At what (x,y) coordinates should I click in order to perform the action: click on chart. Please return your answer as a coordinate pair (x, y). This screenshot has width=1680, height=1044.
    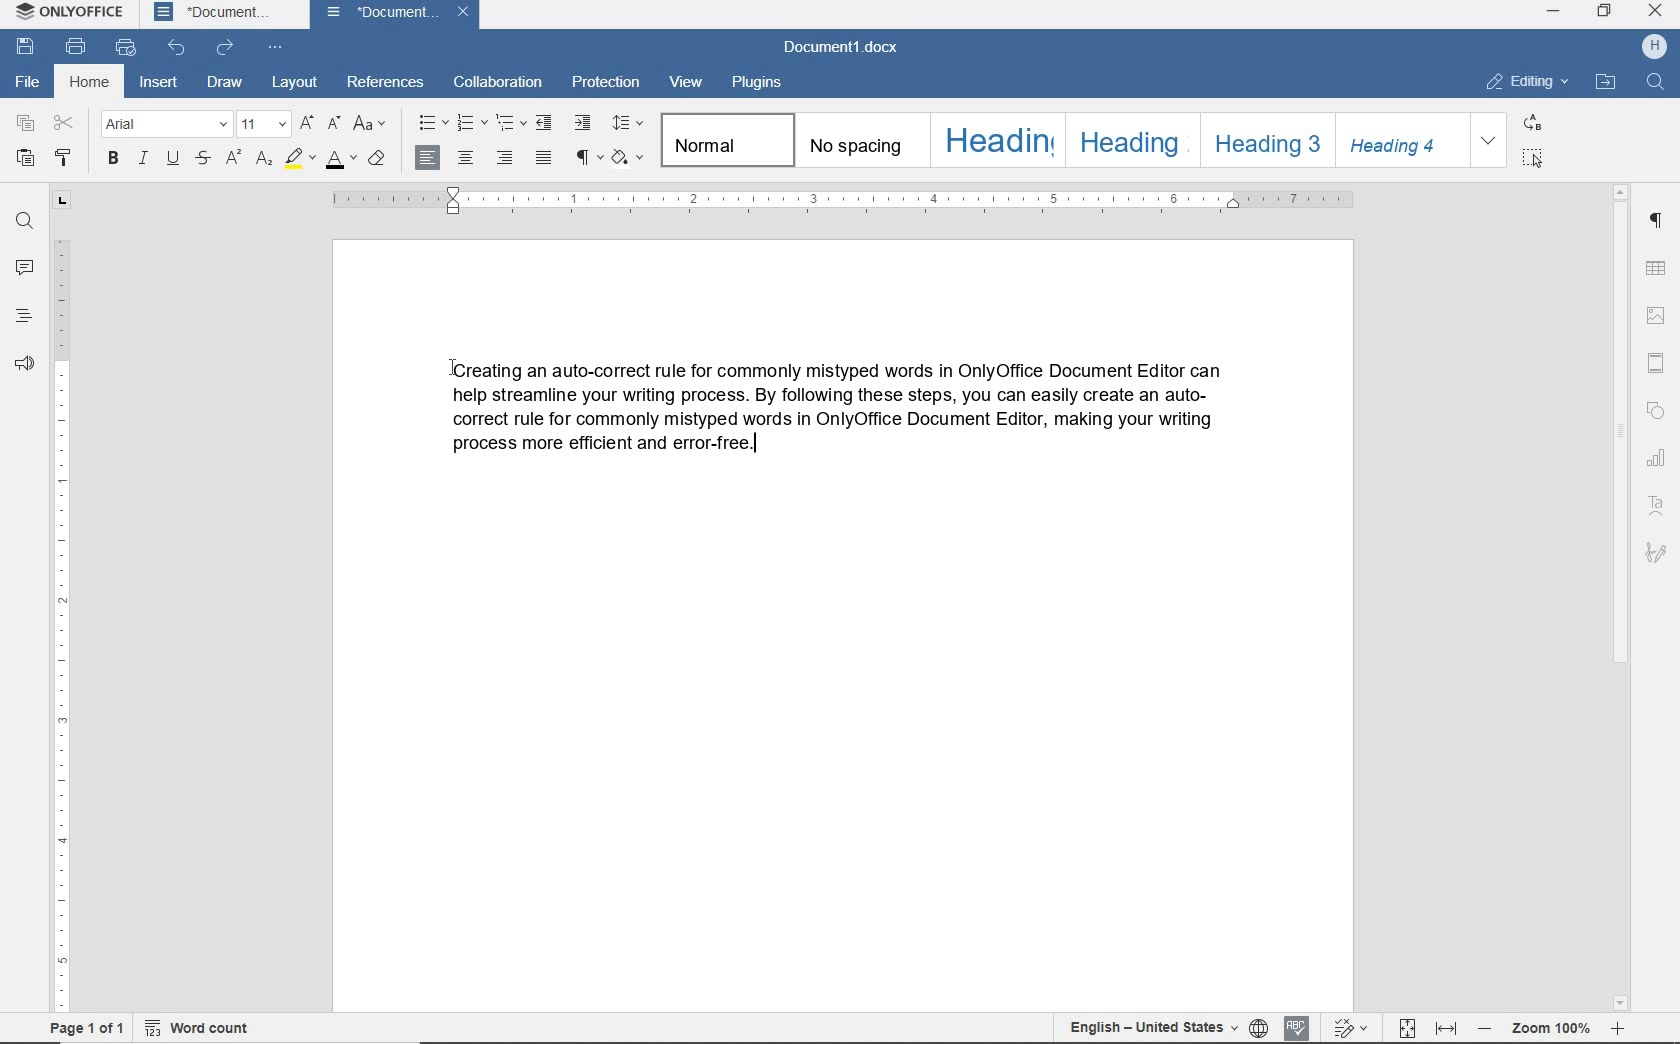
    Looking at the image, I should click on (1658, 459).